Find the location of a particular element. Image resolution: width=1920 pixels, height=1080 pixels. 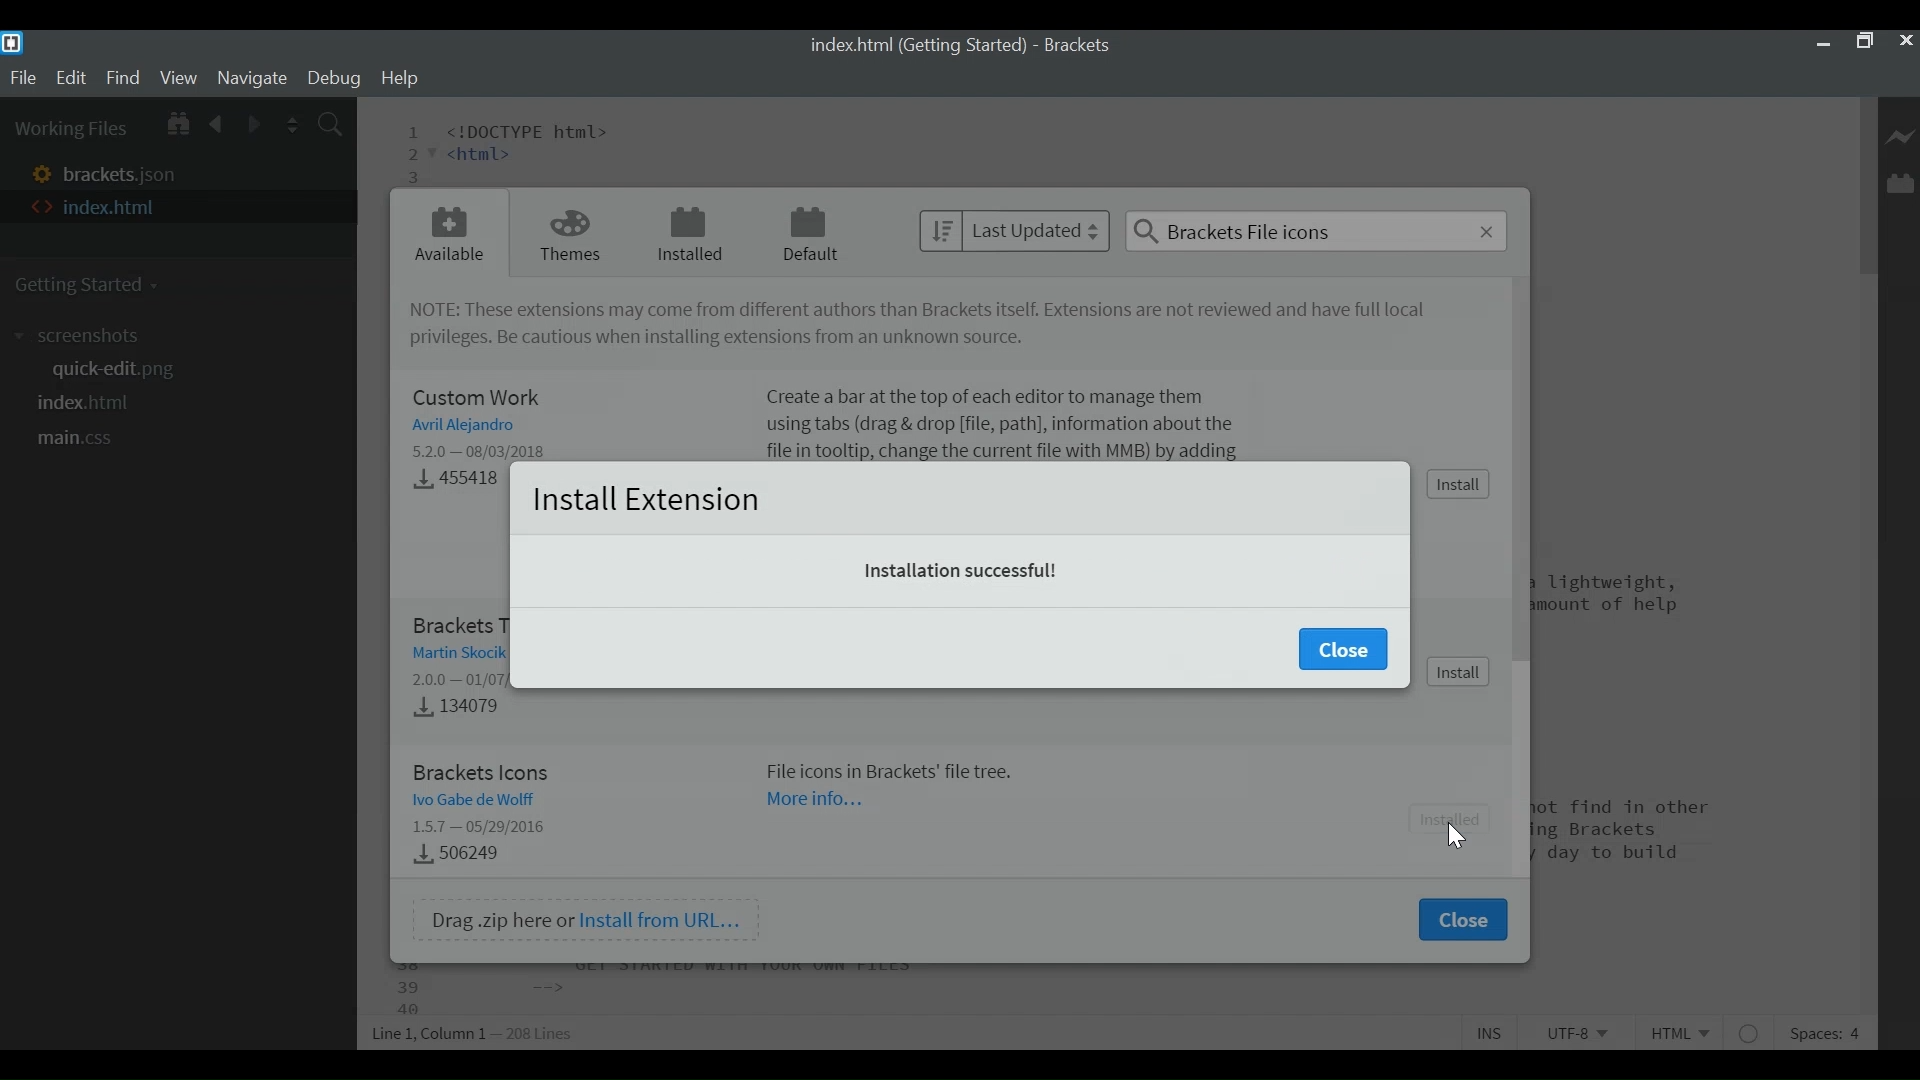

Version - Released Date is located at coordinates (484, 451).